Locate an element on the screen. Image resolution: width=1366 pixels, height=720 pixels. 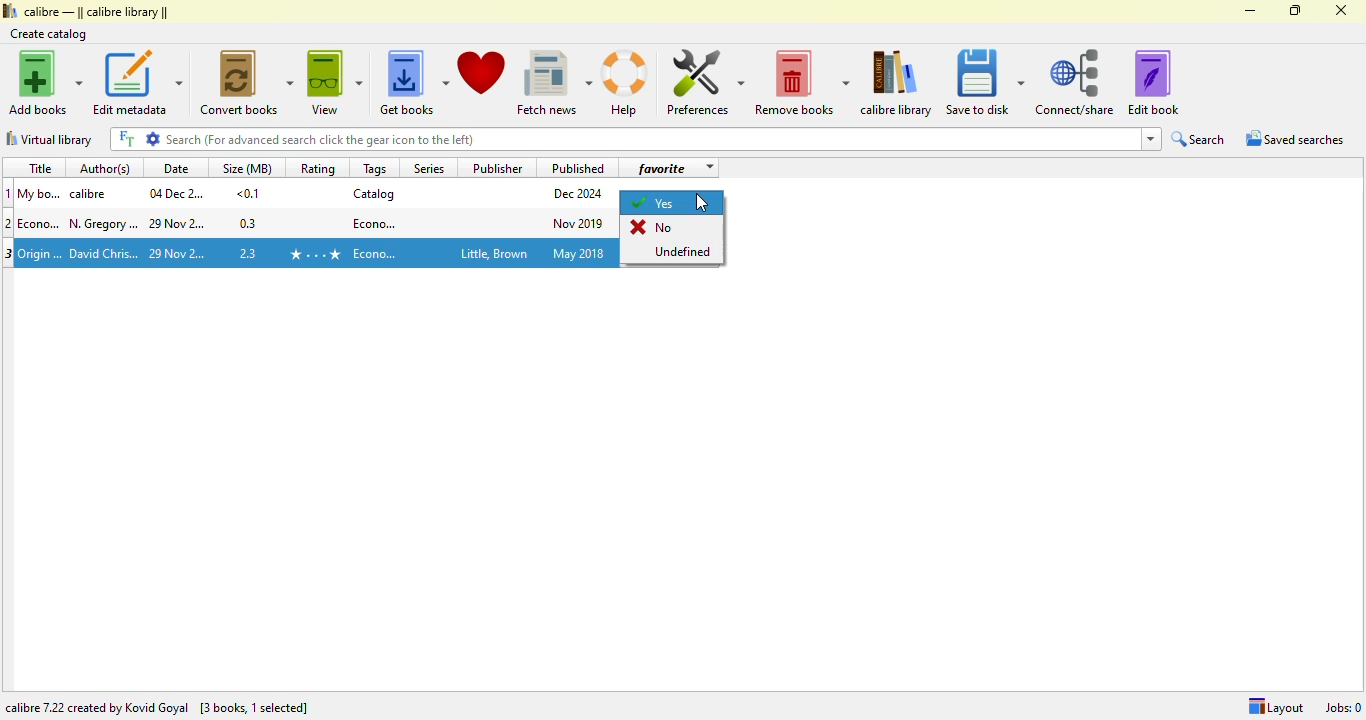
calibre library is located at coordinates (897, 83).